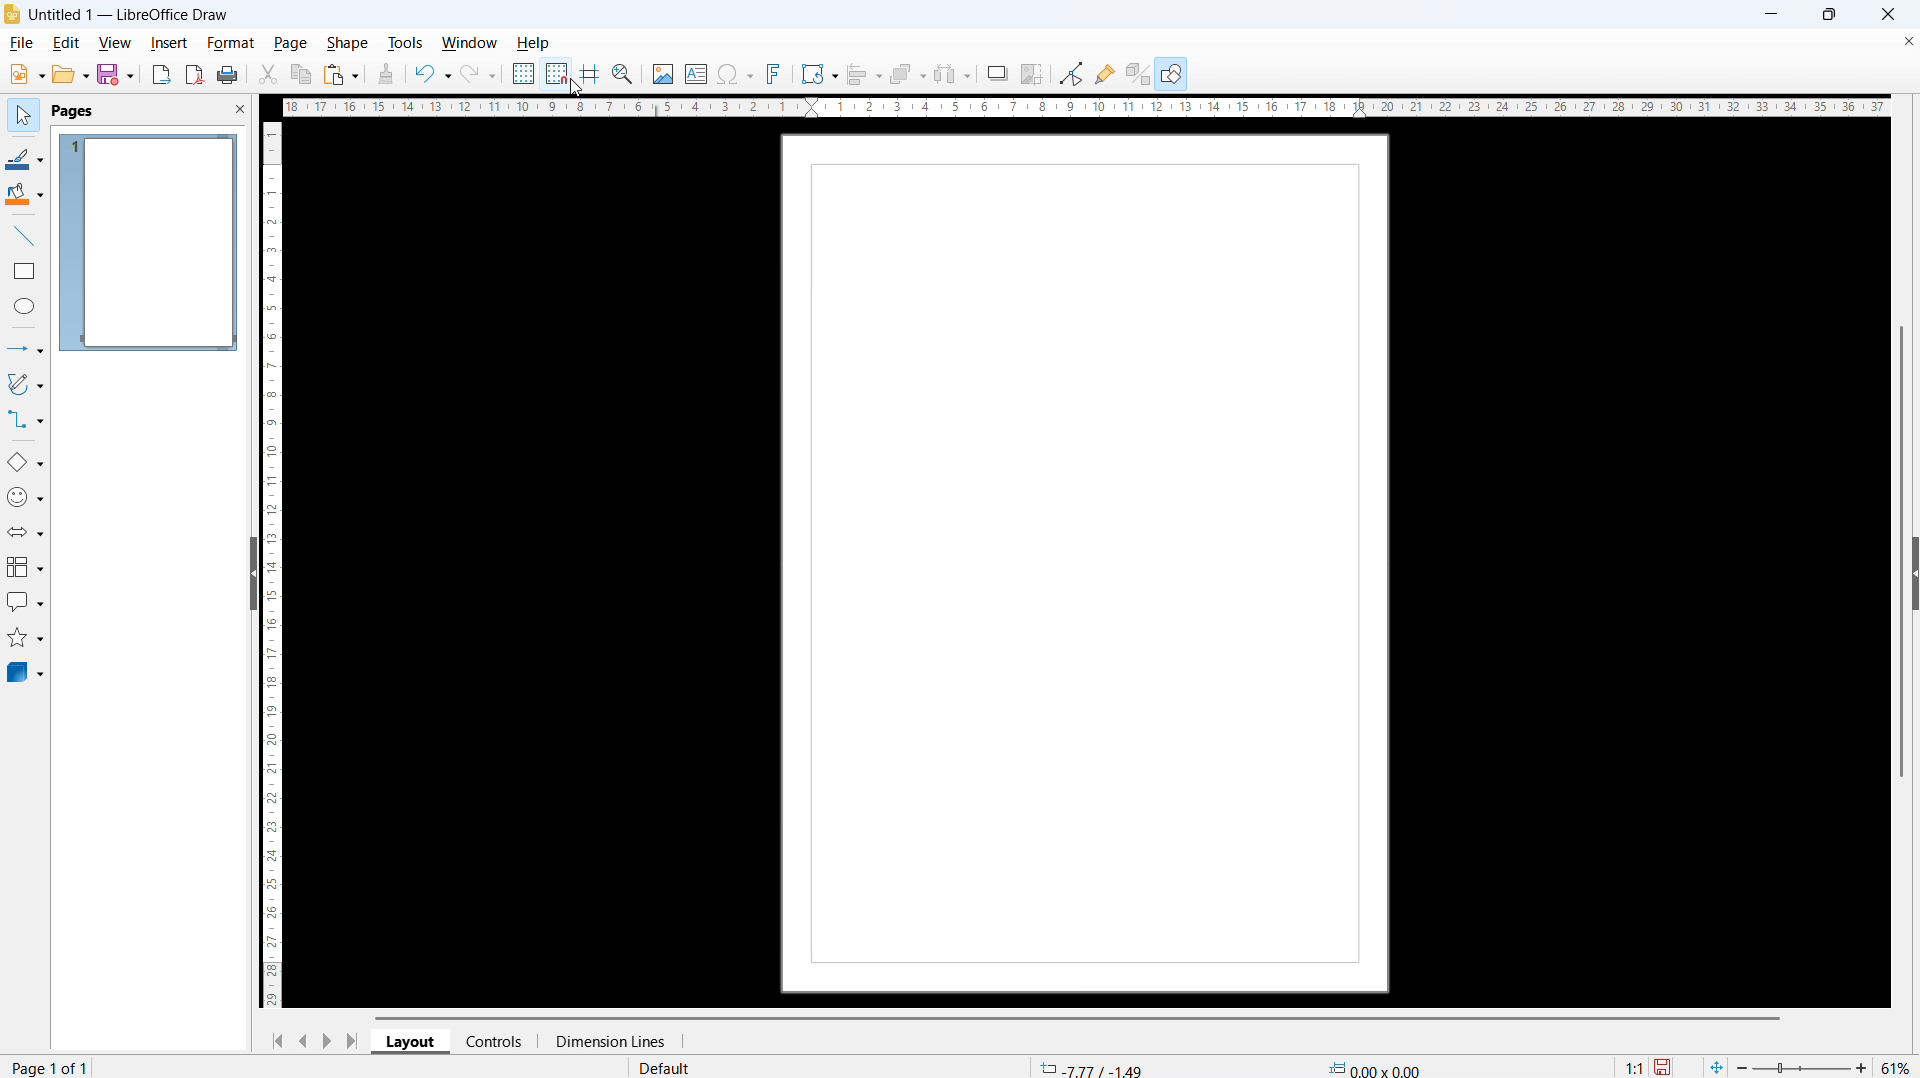 The image size is (1920, 1078). Describe the element at coordinates (169, 44) in the screenshot. I see `Insert ` at that location.